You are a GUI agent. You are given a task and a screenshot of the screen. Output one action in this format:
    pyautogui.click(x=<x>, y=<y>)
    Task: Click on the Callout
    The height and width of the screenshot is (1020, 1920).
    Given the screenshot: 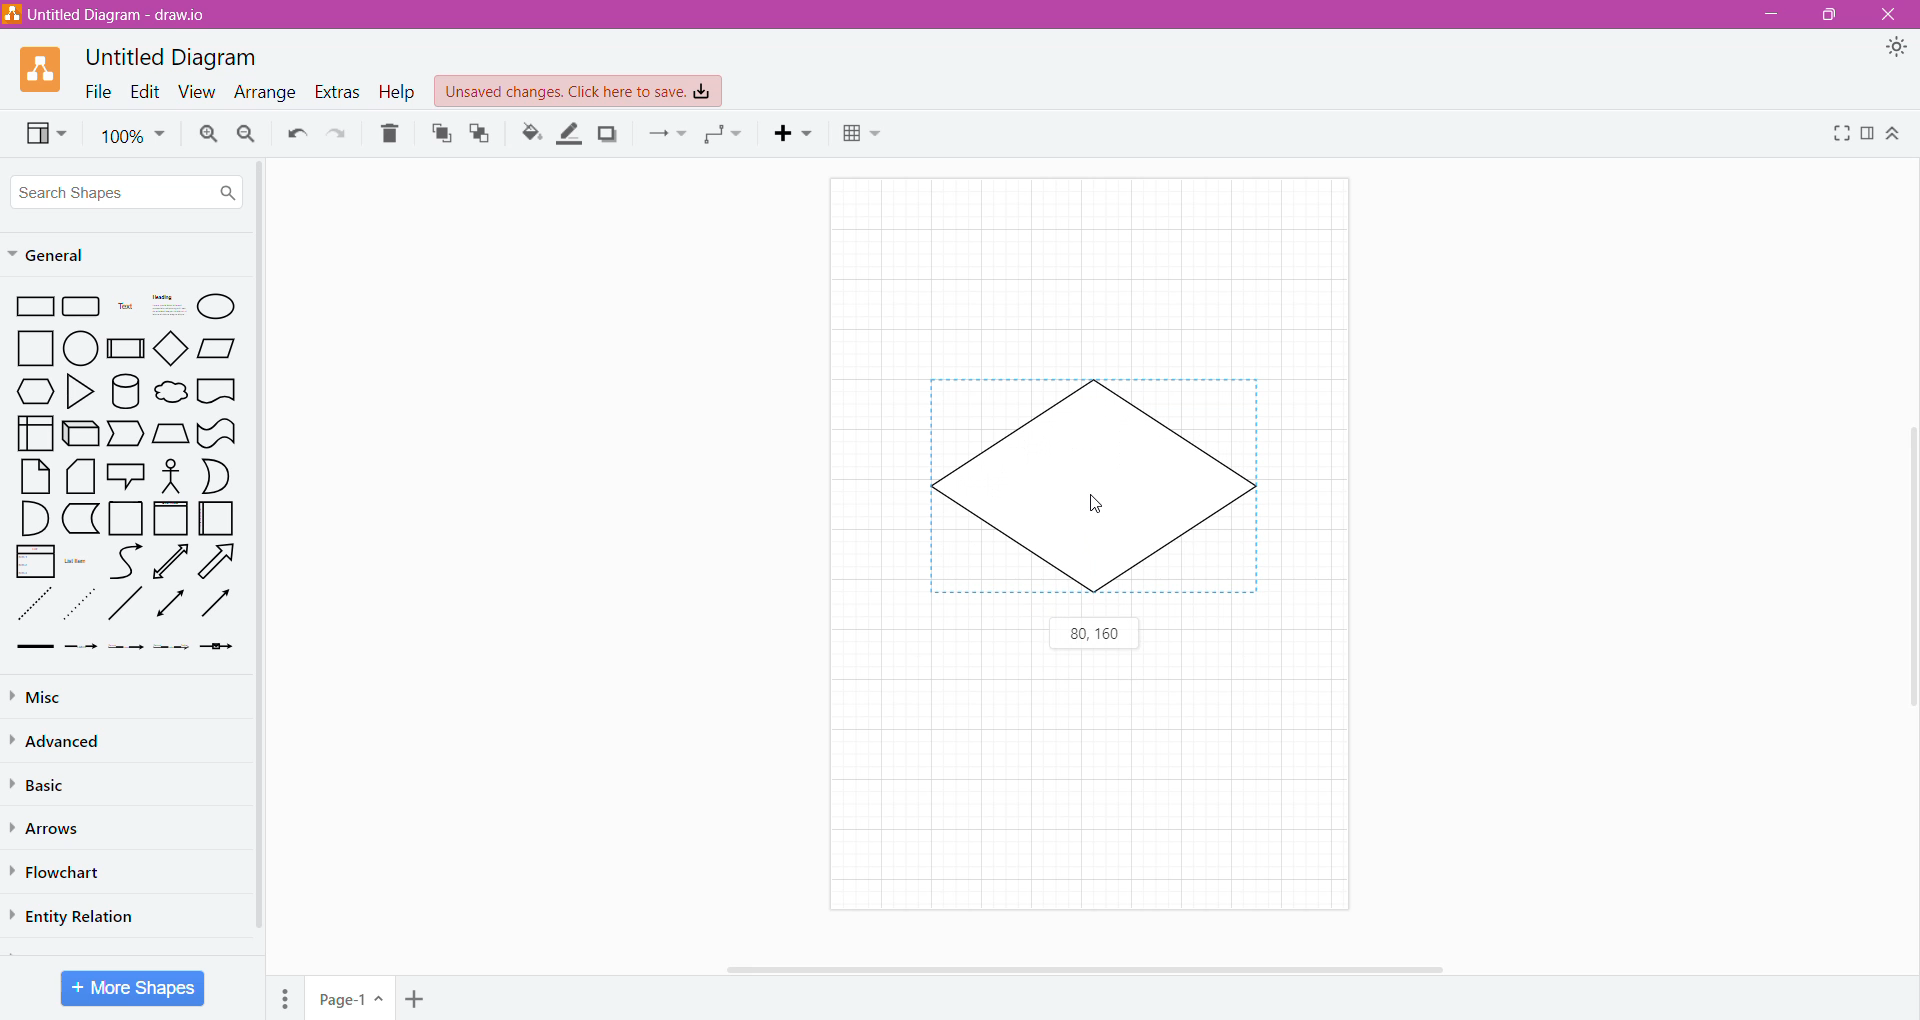 What is the action you would take?
    pyautogui.click(x=124, y=478)
    